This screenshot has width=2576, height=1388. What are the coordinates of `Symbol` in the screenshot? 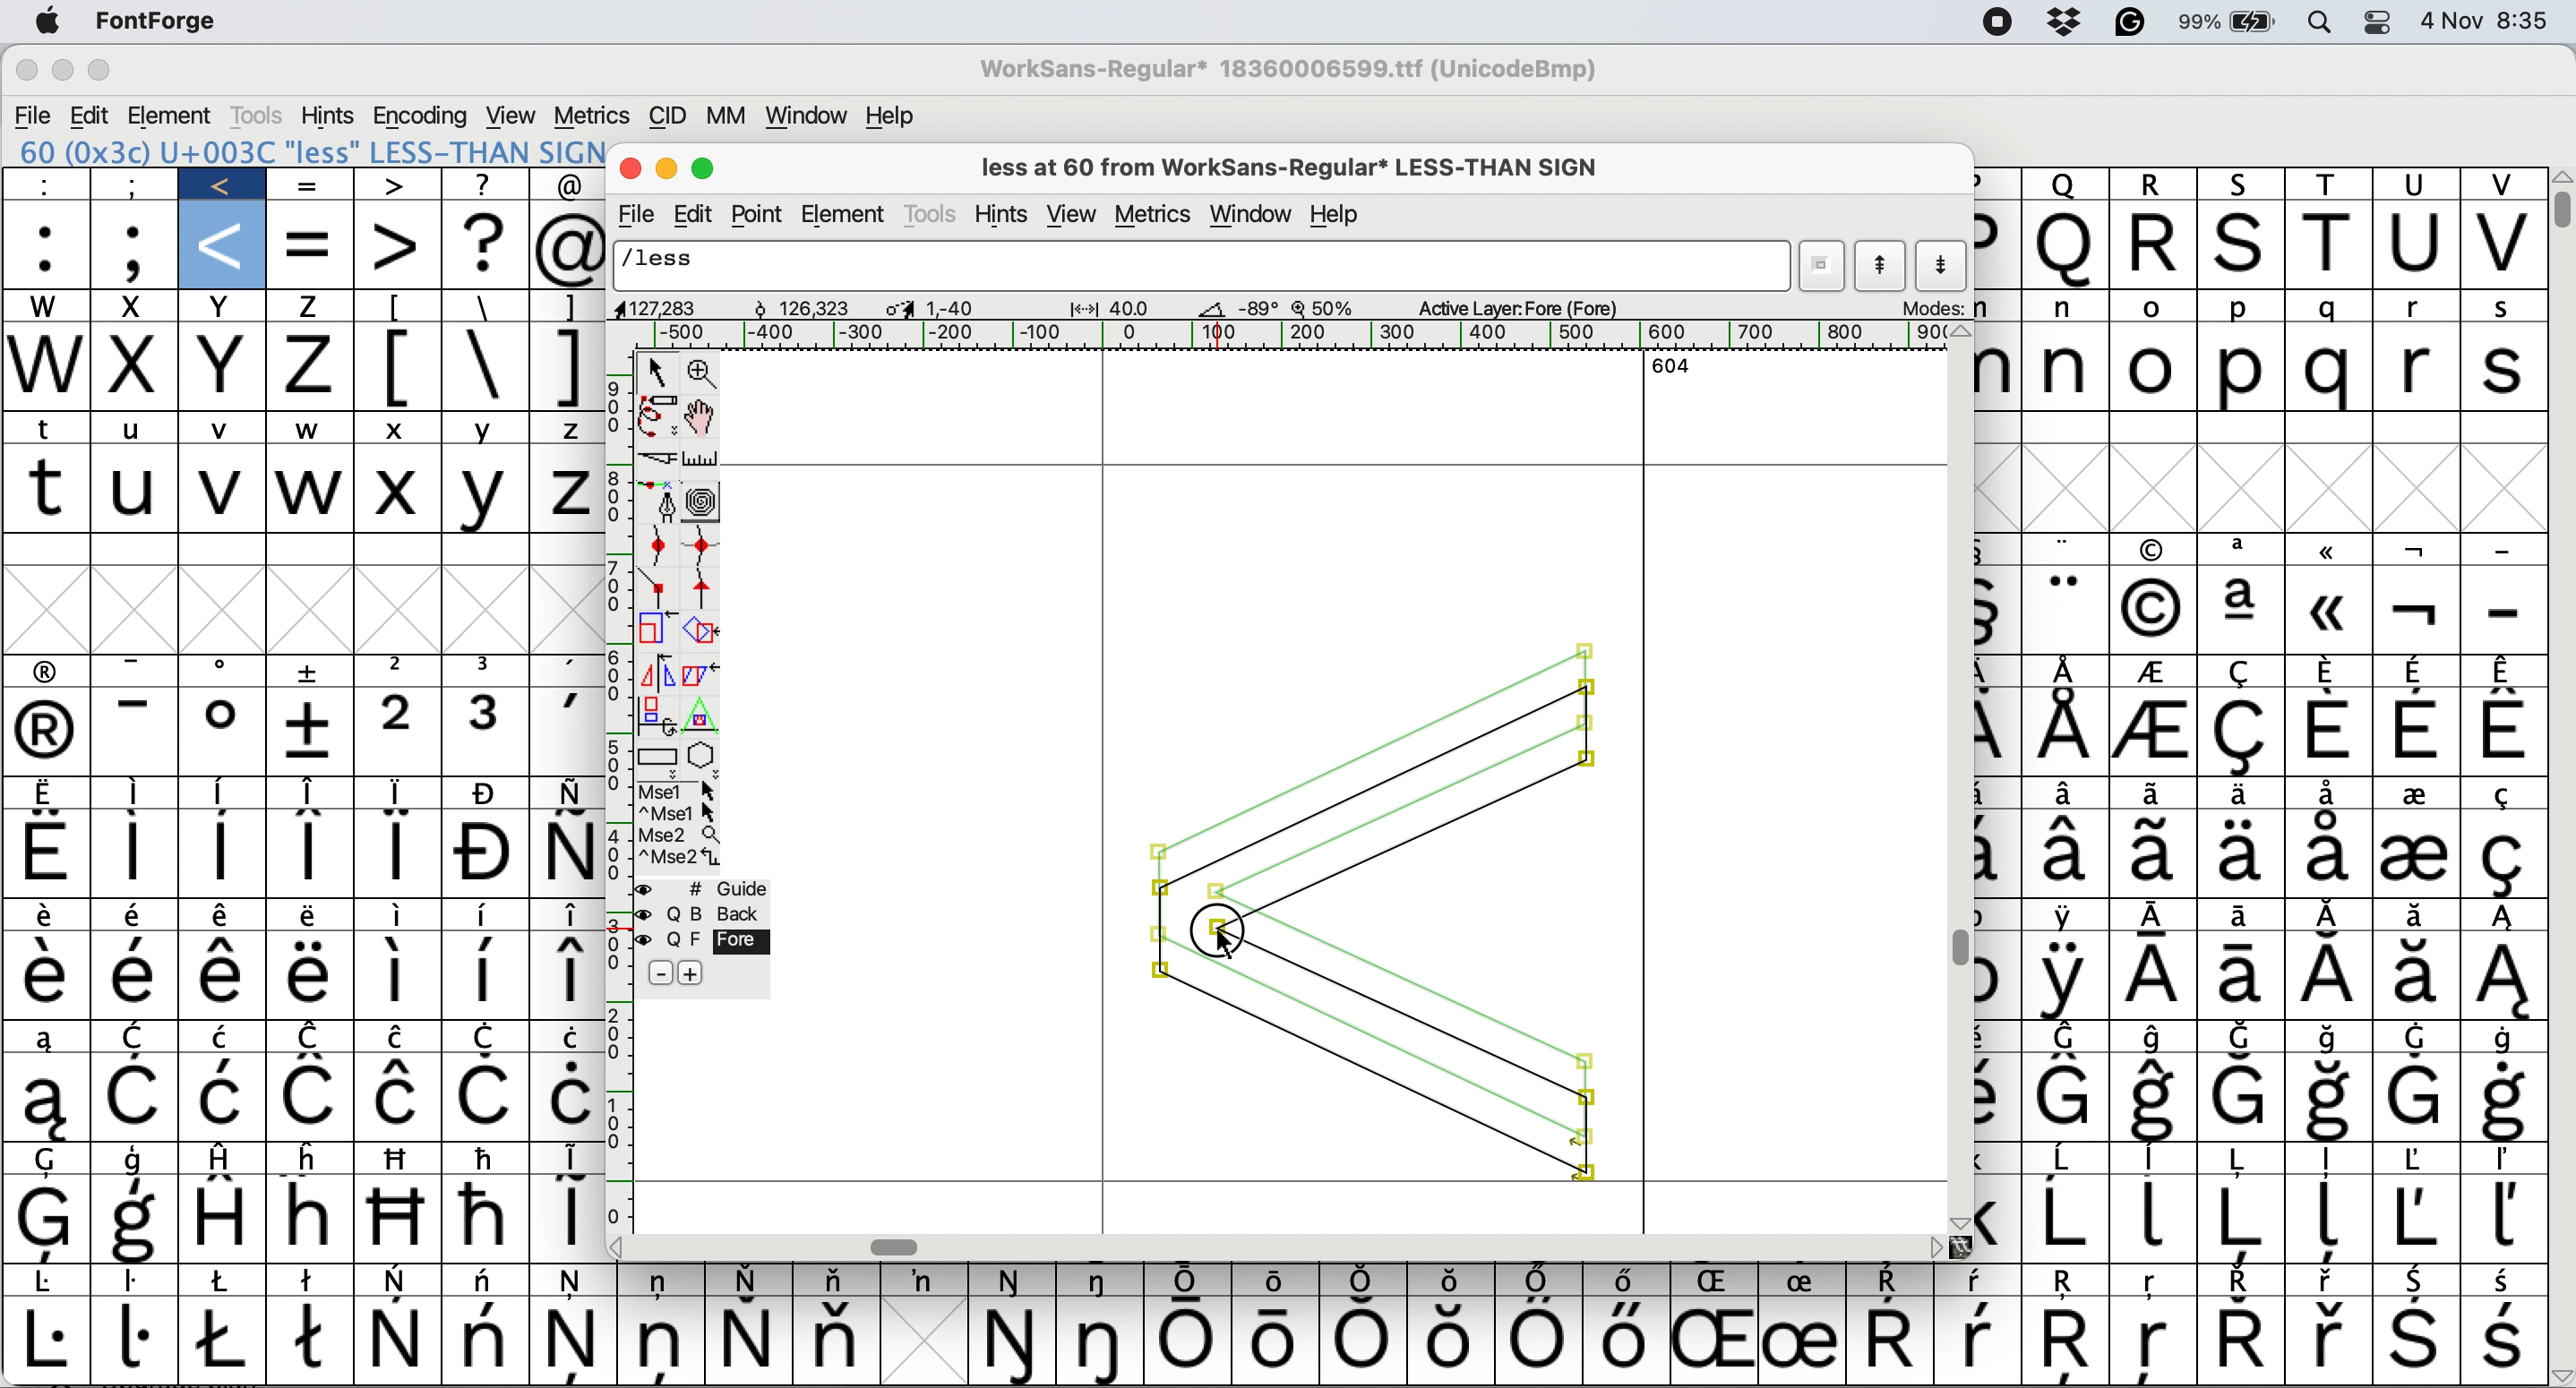 It's located at (397, 792).